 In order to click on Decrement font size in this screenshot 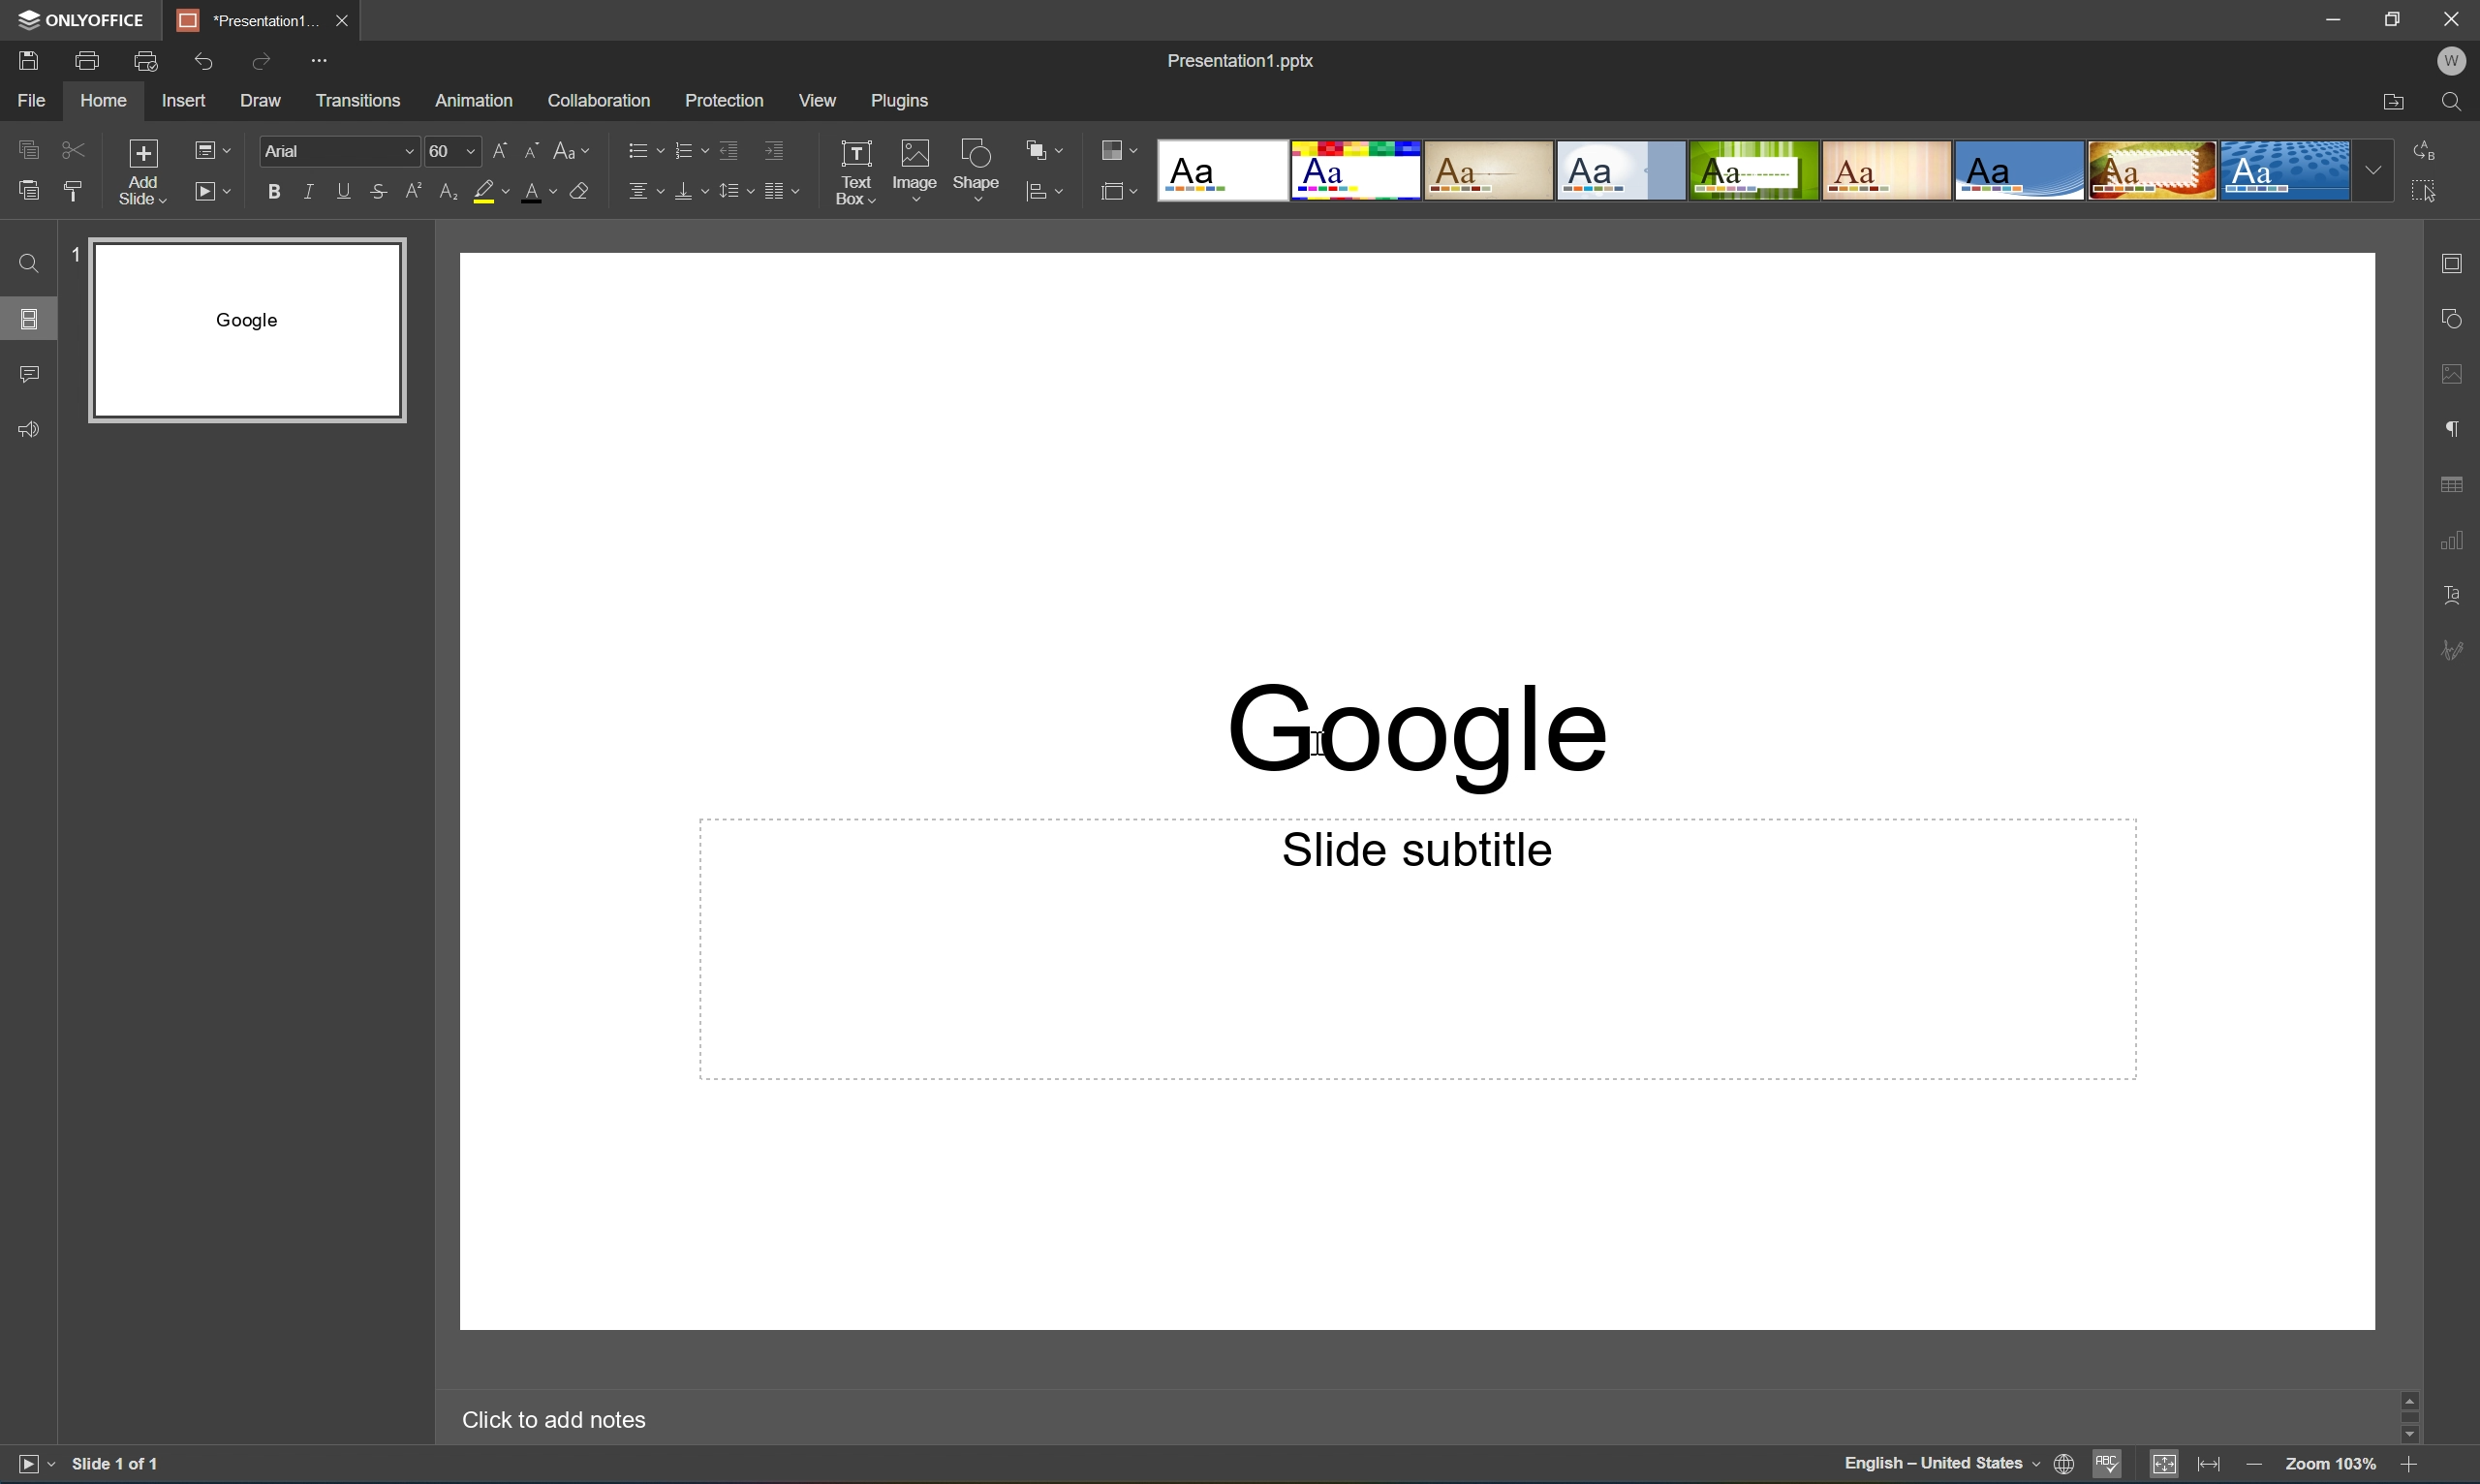, I will do `click(537, 151)`.